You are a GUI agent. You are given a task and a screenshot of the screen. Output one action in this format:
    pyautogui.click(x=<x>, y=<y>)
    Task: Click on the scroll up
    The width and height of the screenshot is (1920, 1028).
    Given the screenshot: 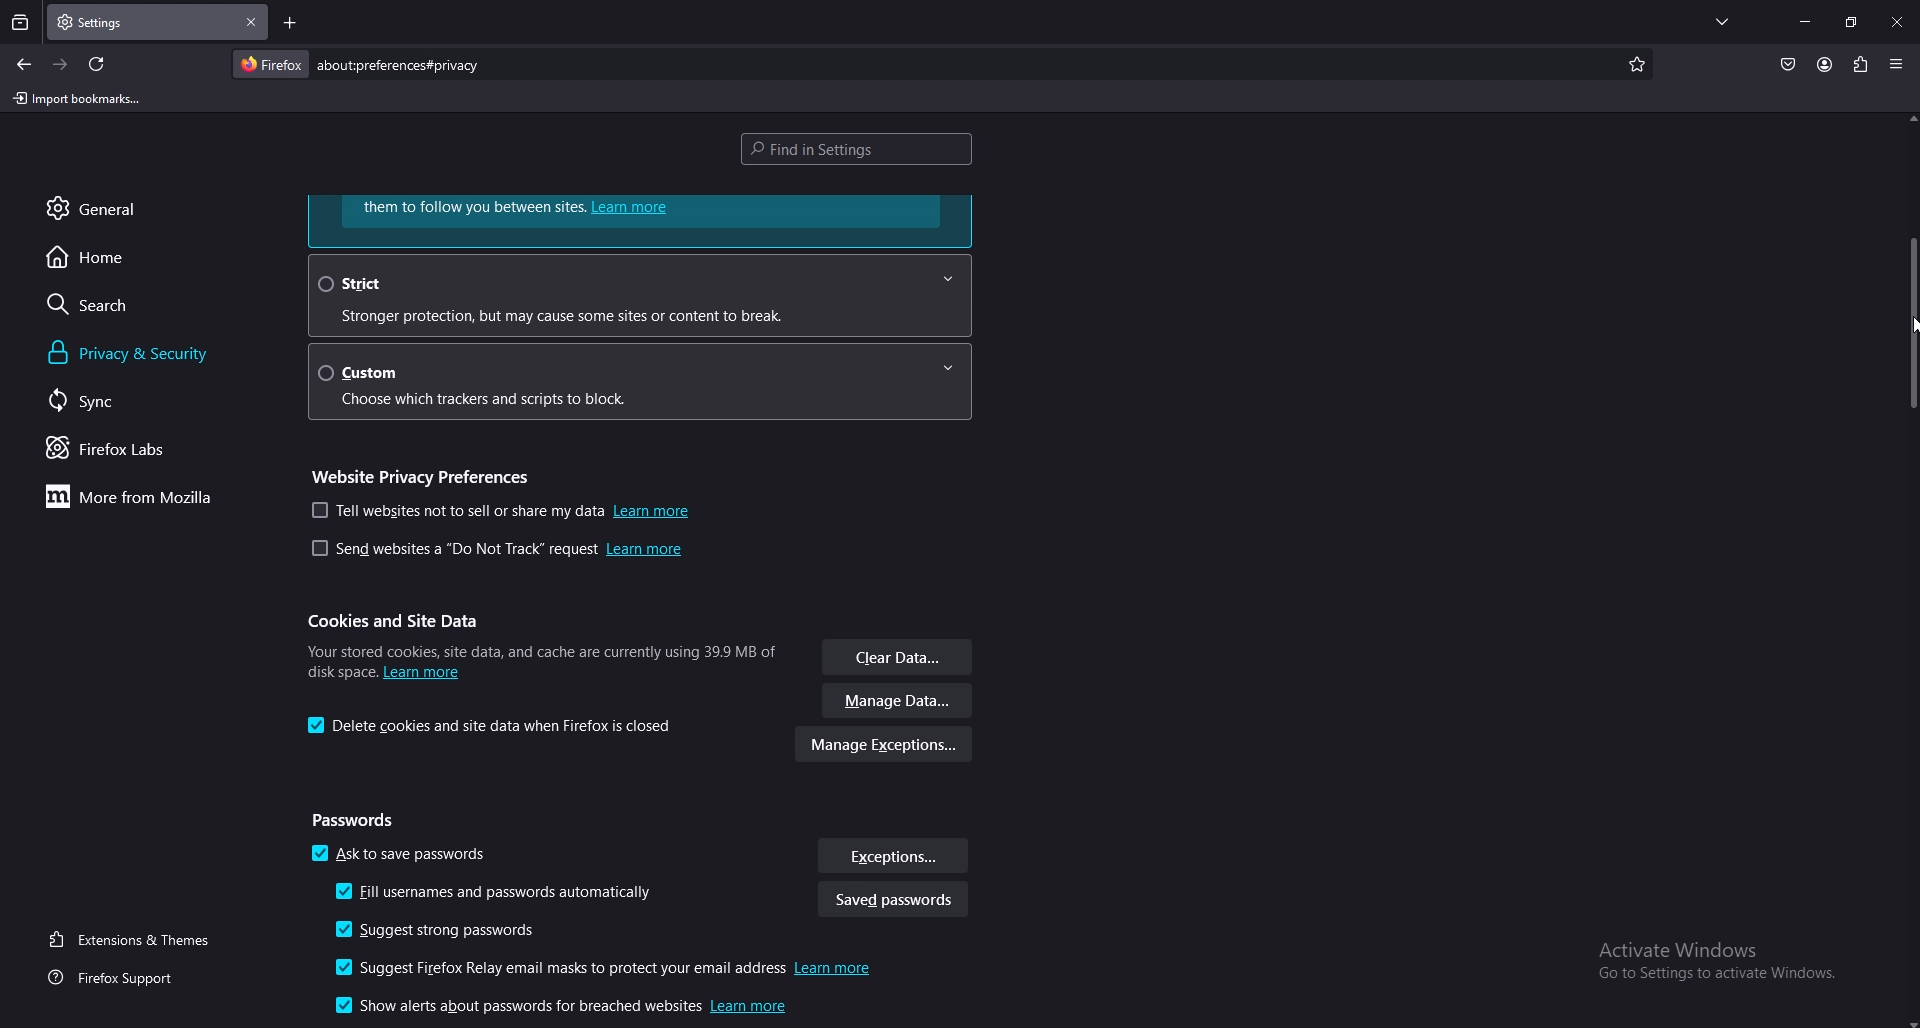 What is the action you would take?
    pyautogui.click(x=1908, y=119)
    